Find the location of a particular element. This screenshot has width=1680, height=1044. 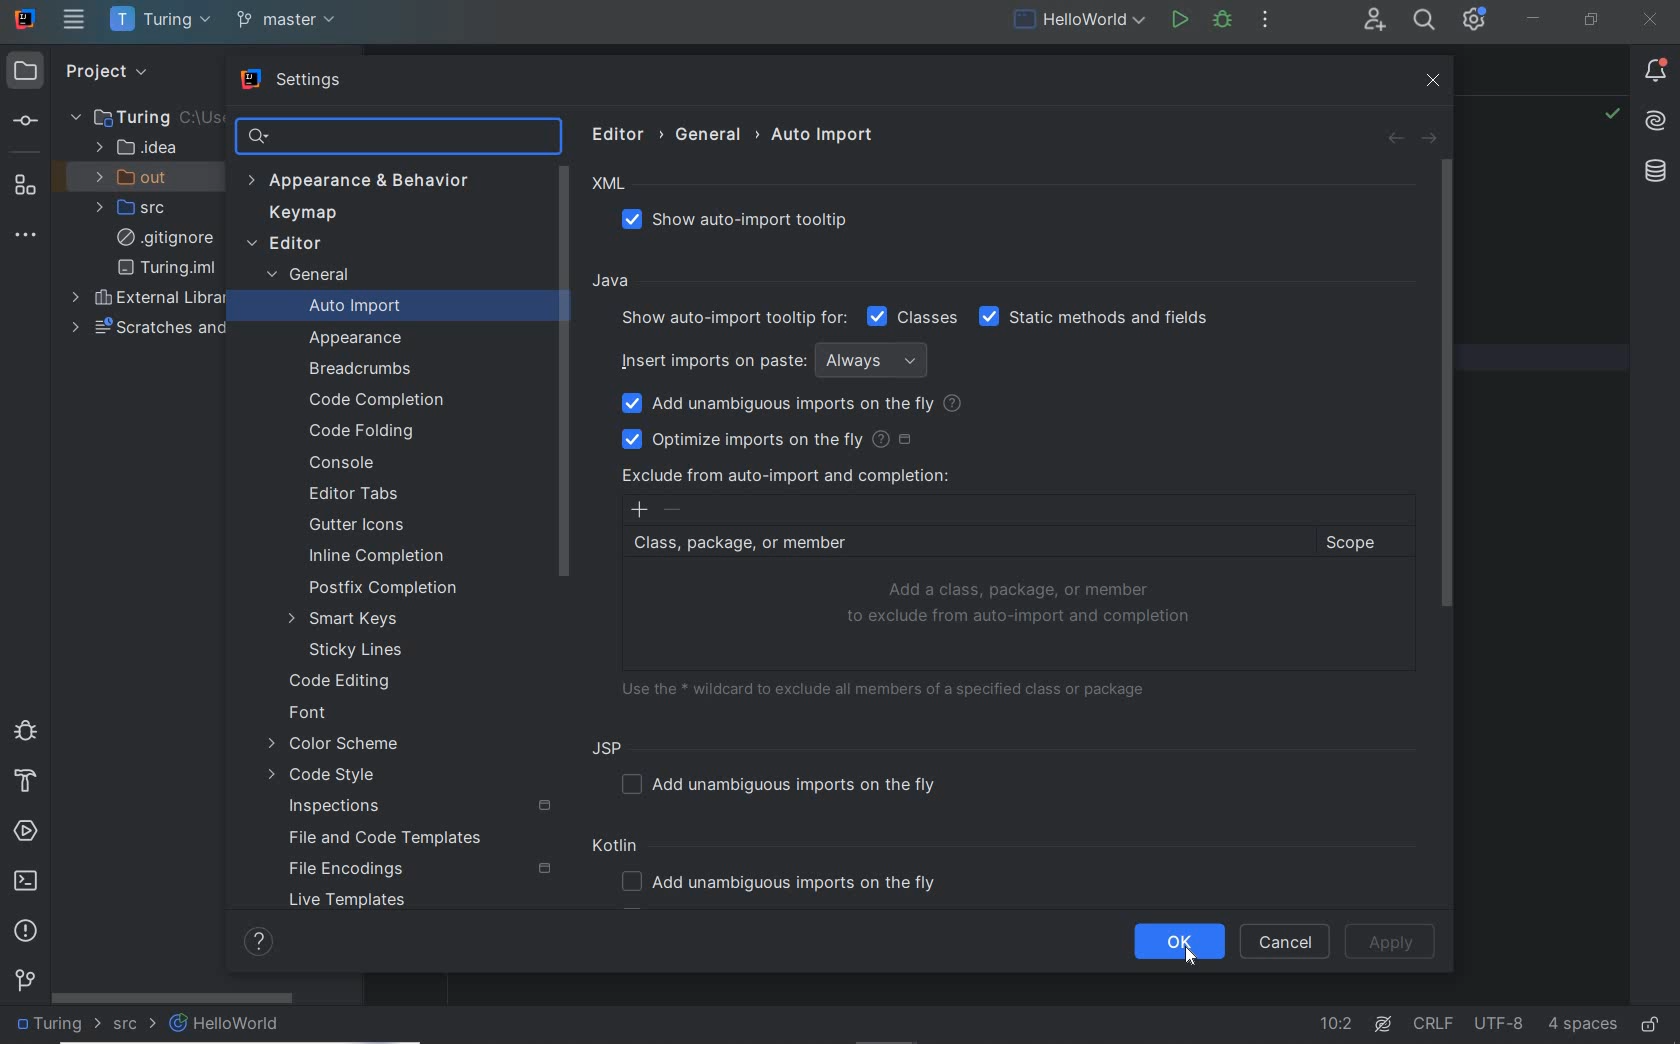

go to line 10:2 is located at coordinates (1336, 1024).